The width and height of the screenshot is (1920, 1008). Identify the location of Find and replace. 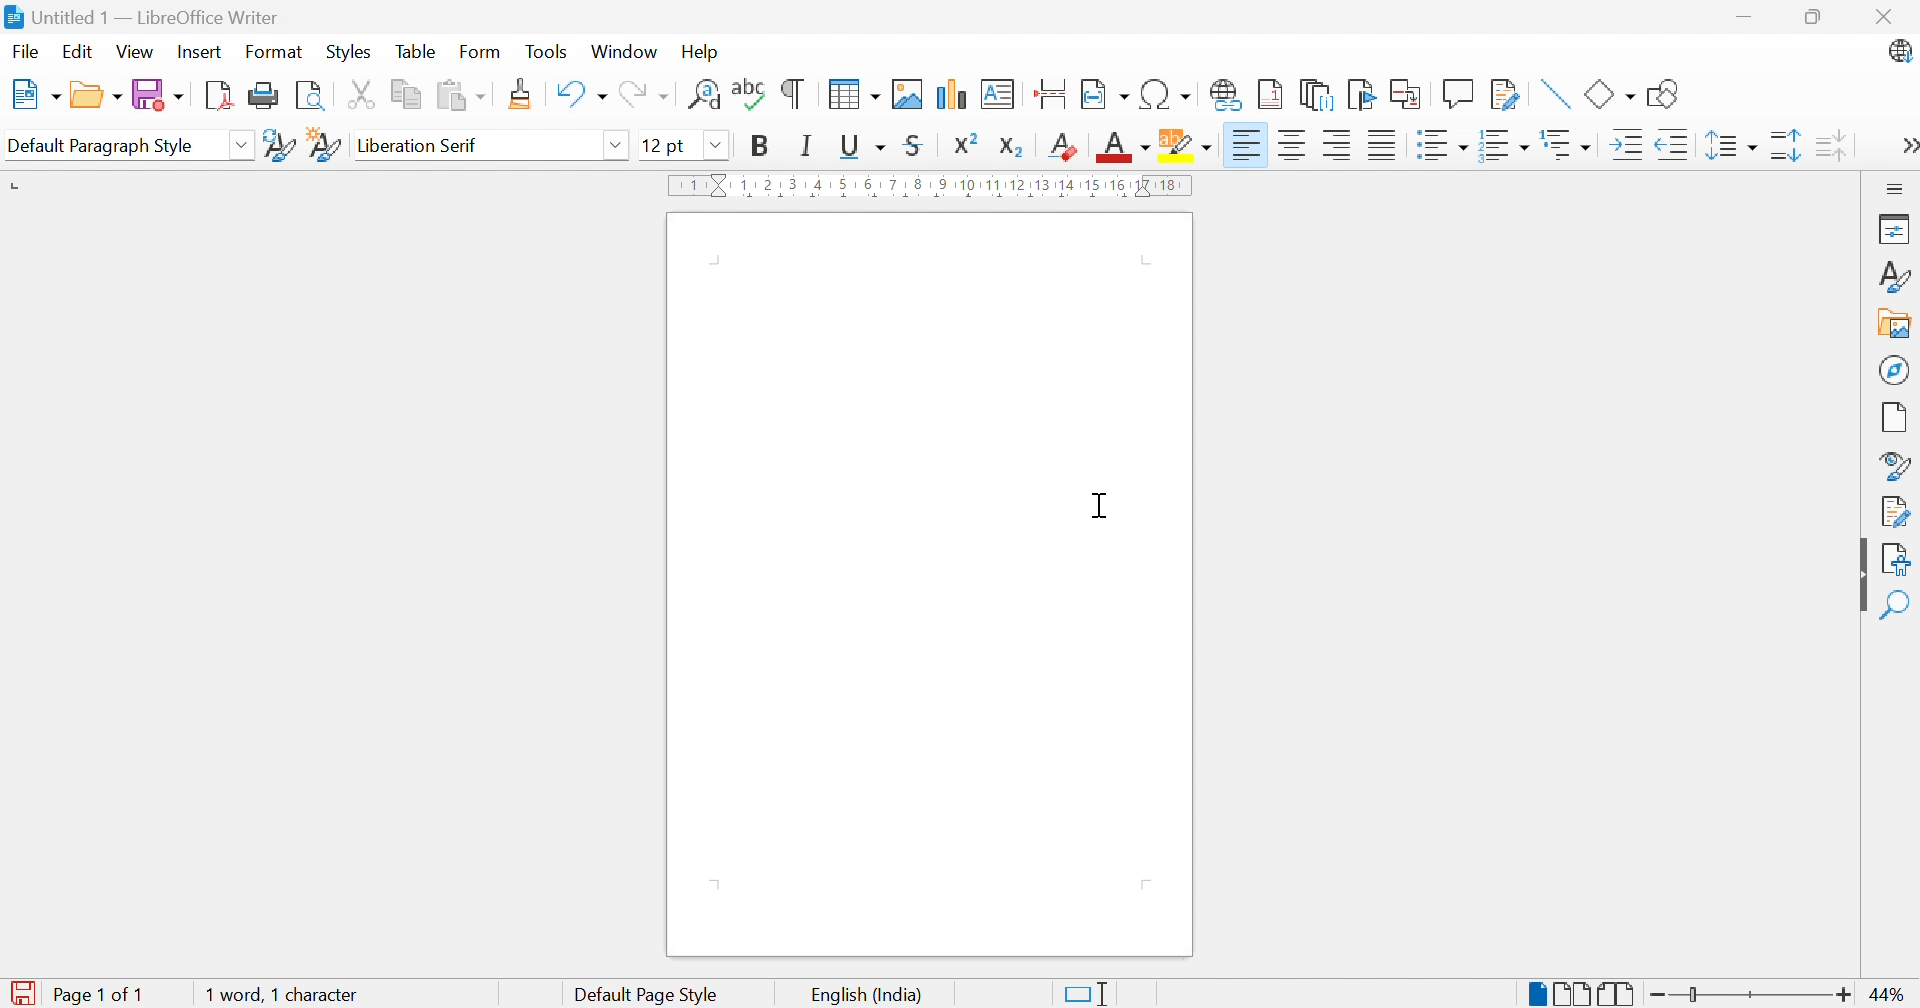
(702, 96).